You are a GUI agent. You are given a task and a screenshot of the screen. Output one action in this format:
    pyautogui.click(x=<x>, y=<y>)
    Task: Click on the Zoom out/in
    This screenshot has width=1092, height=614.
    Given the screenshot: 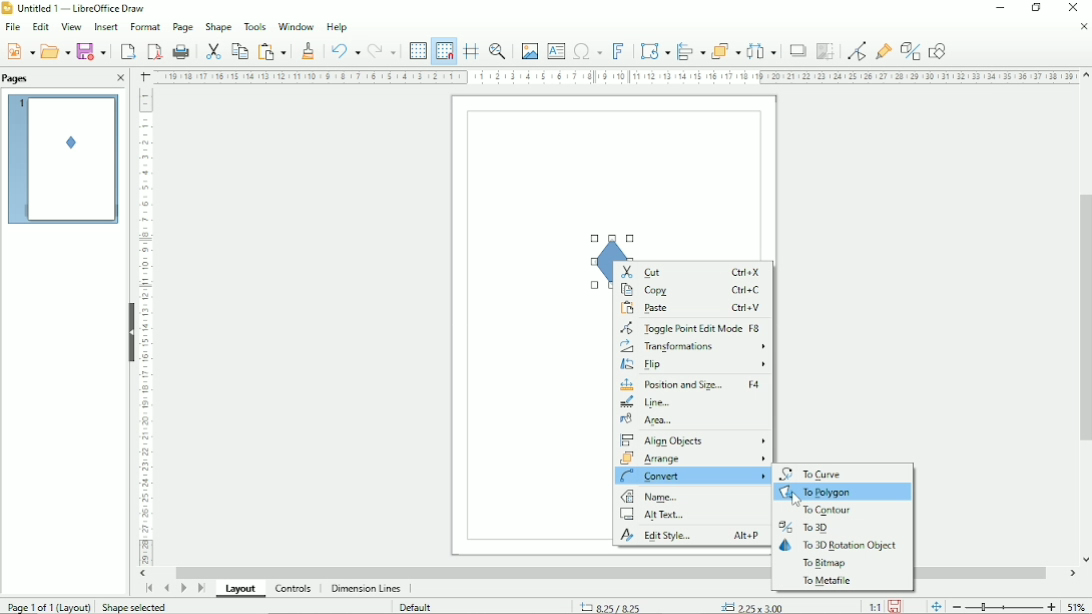 What is the action you would take?
    pyautogui.click(x=1003, y=605)
    